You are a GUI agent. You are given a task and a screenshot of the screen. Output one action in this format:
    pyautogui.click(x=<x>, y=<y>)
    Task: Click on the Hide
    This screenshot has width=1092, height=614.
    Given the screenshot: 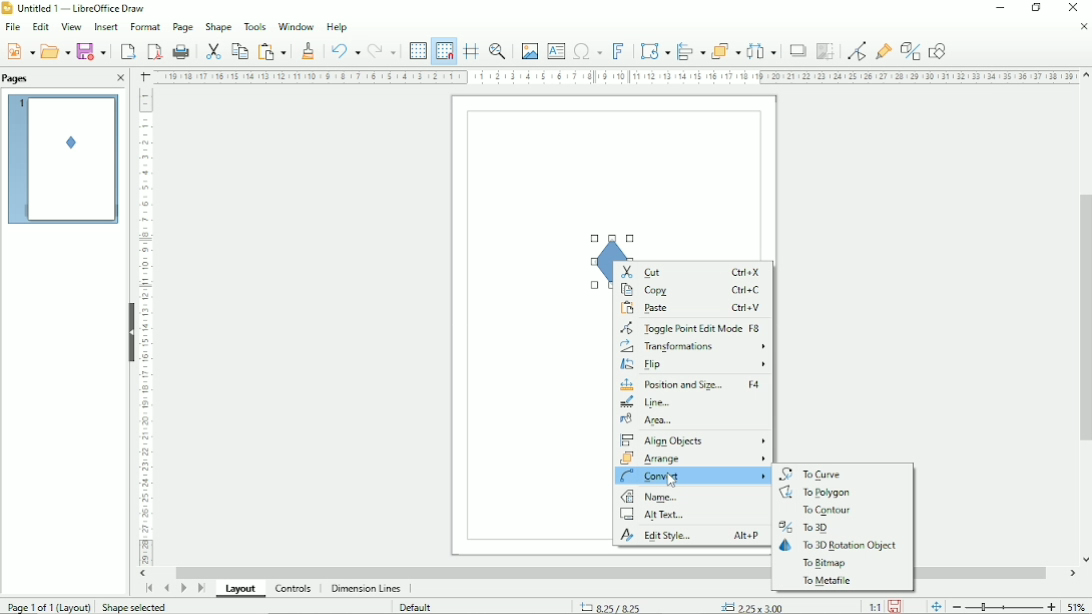 What is the action you would take?
    pyautogui.click(x=130, y=329)
    